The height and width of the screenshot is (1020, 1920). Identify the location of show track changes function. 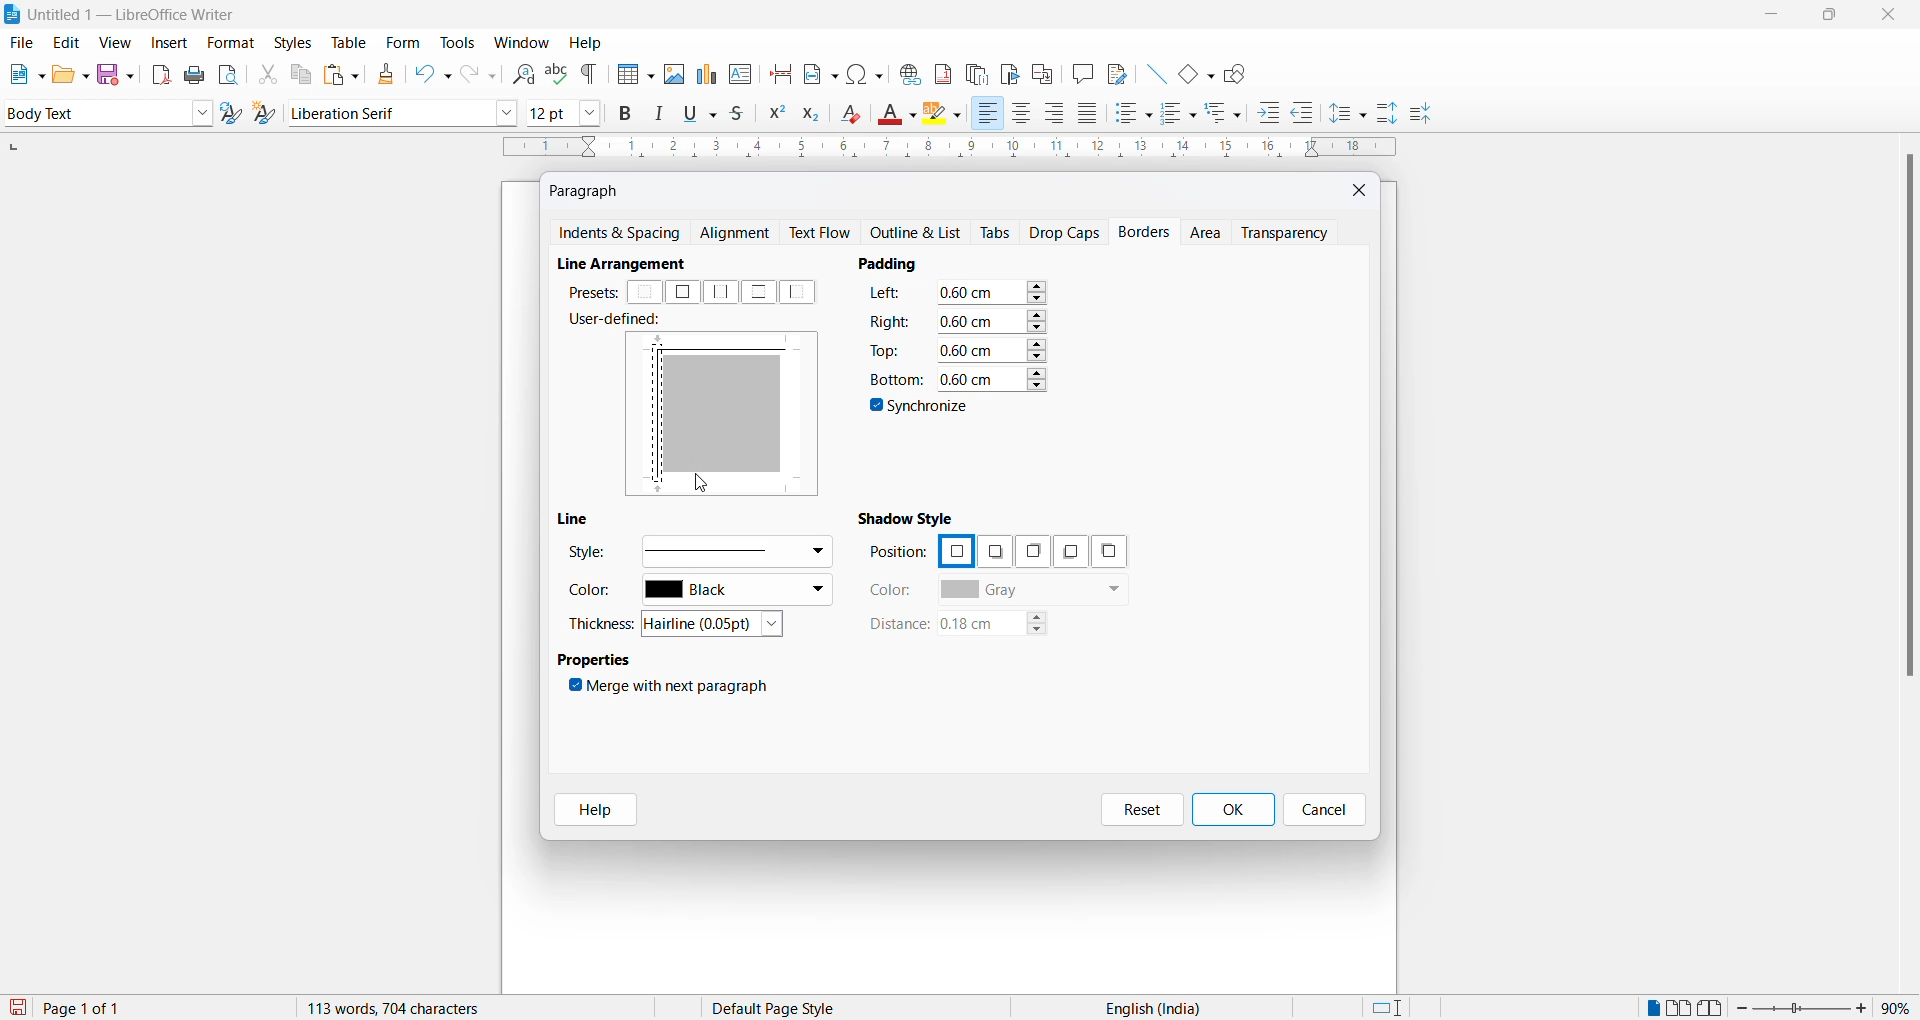
(1042, 72).